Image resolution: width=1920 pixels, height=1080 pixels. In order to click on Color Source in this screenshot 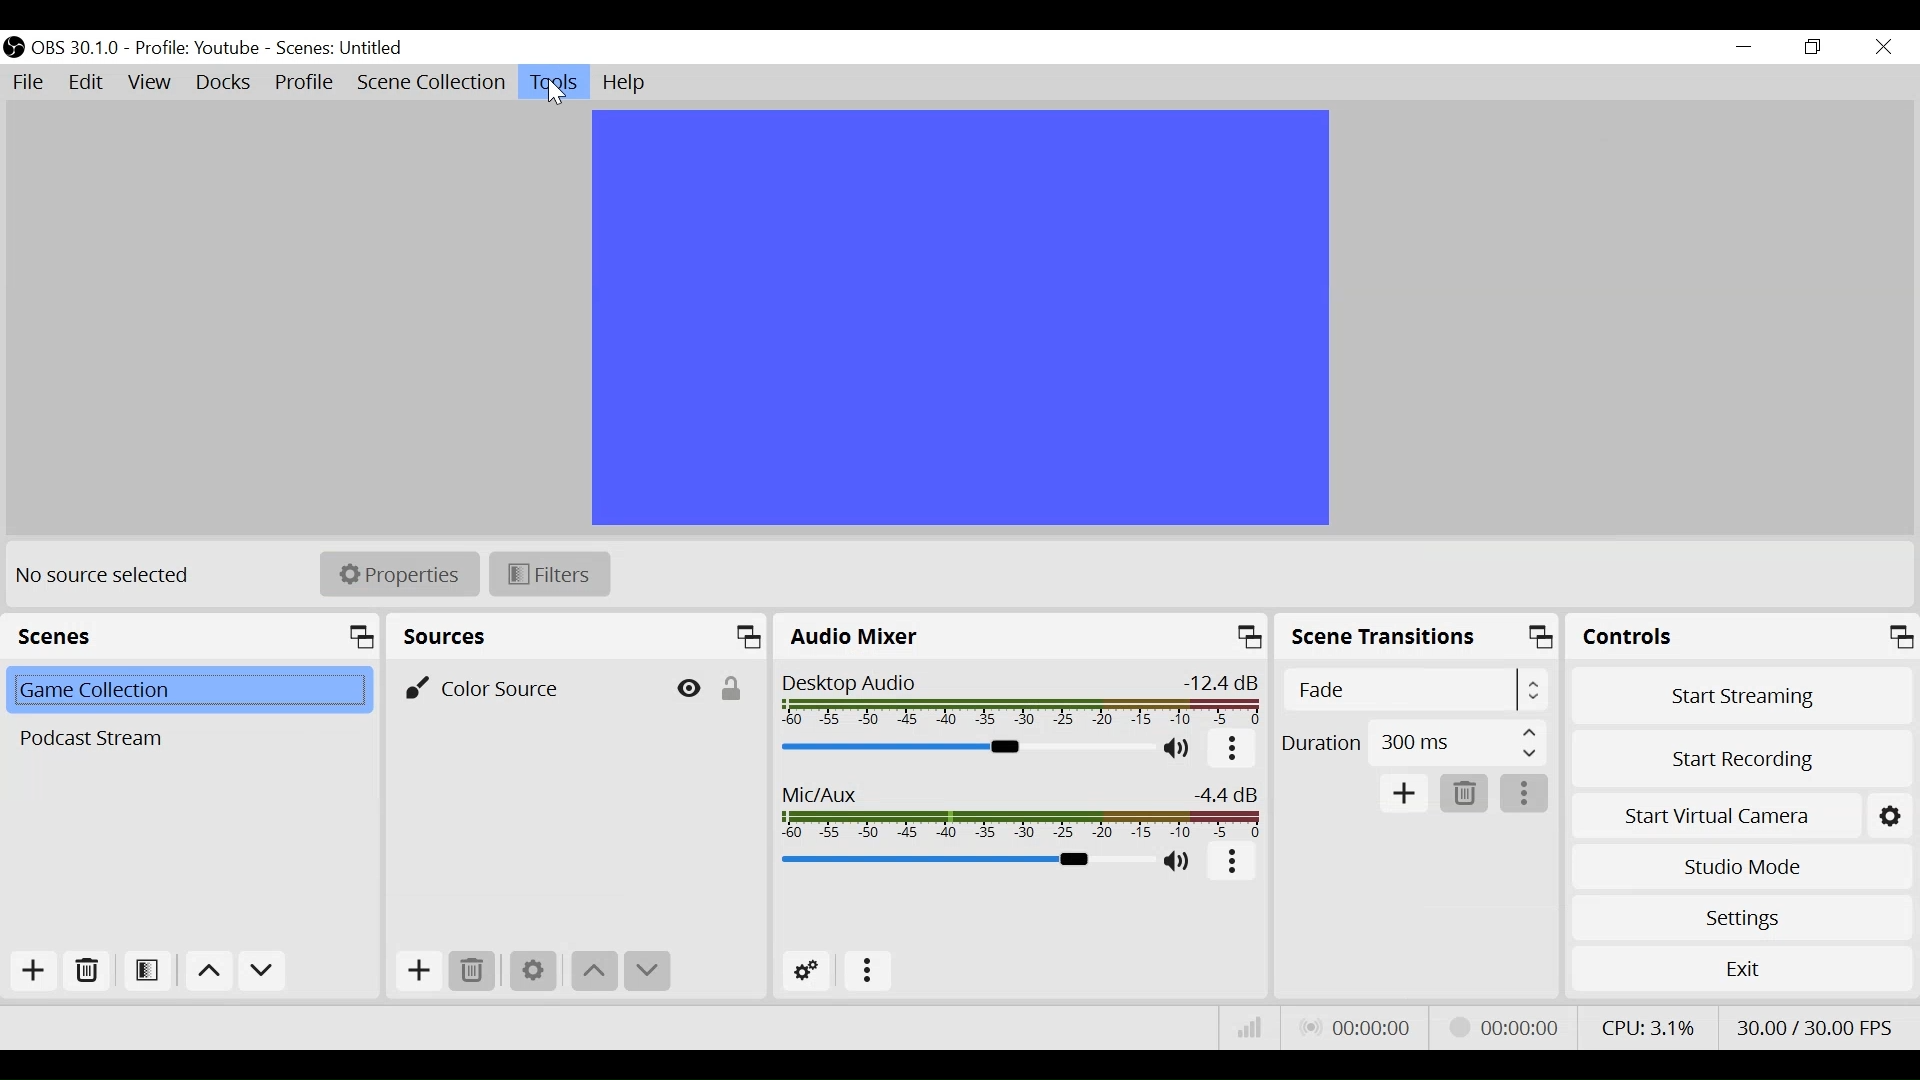, I will do `click(521, 686)`.